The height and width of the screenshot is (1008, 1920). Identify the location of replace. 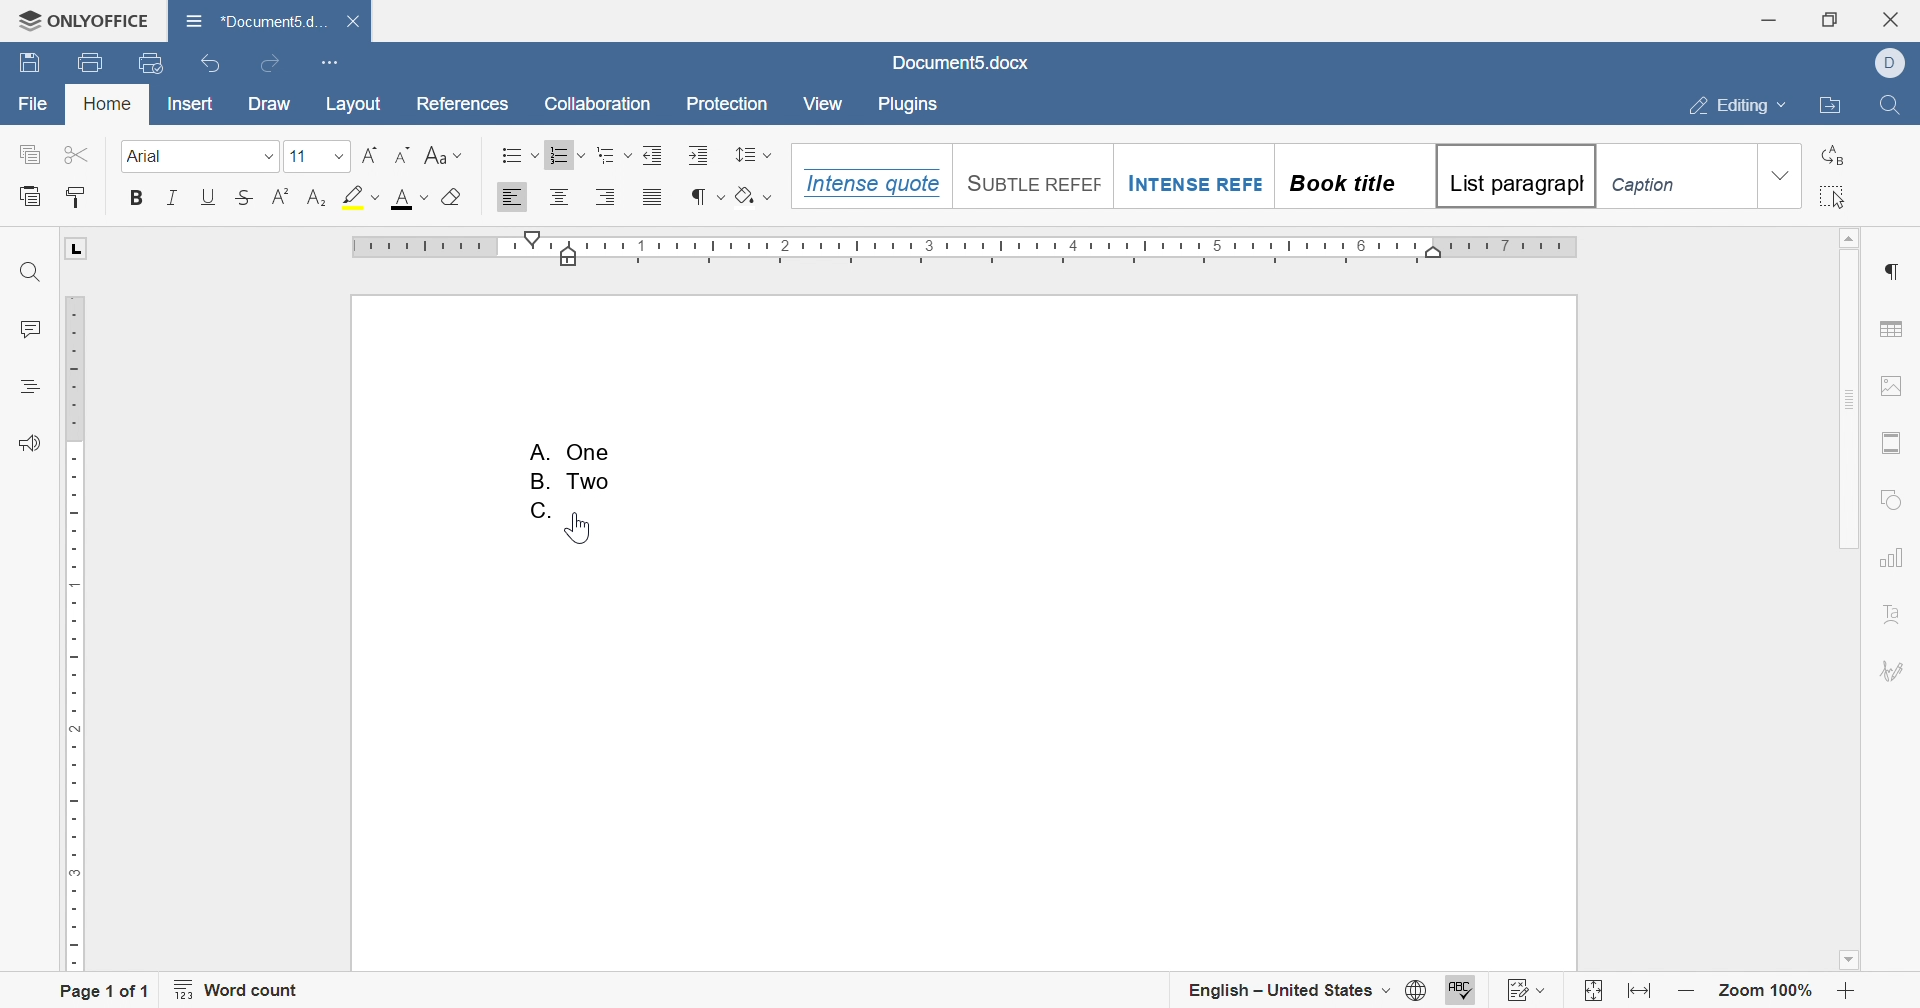
(1834, 155).